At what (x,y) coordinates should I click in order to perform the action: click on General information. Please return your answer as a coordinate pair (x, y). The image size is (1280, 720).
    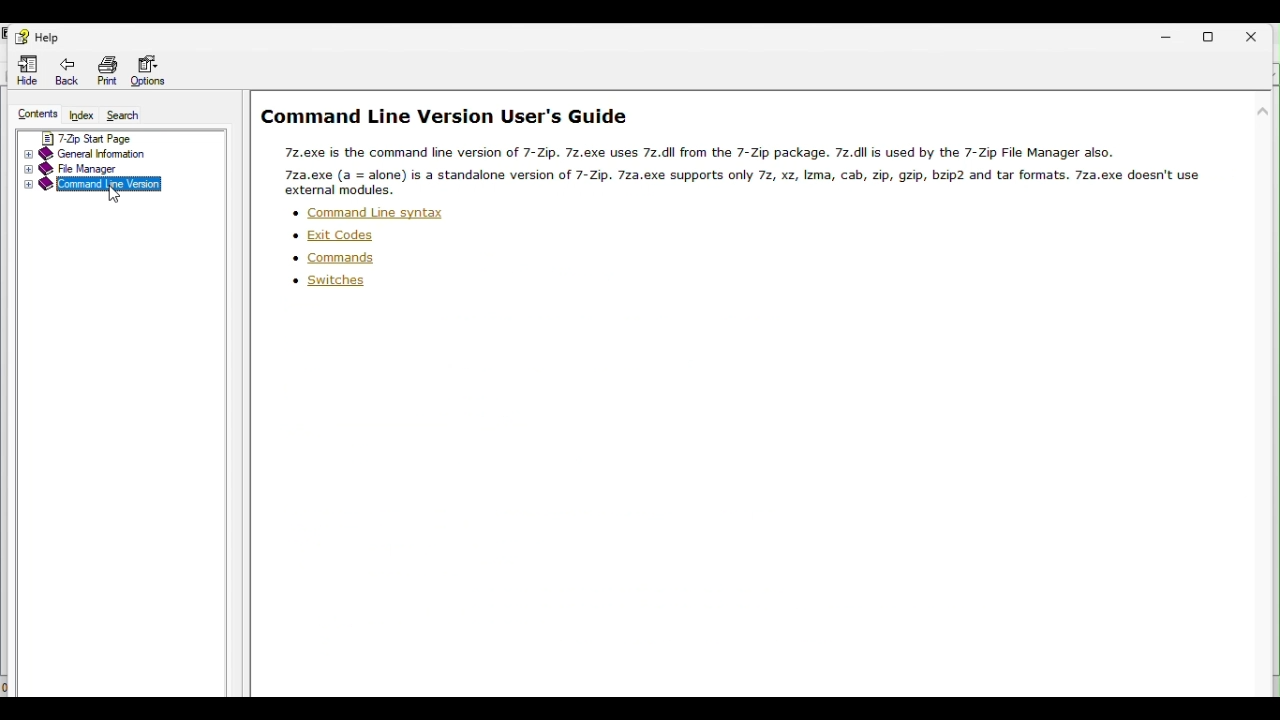
    Looking at the image, I should click on (121, 151).